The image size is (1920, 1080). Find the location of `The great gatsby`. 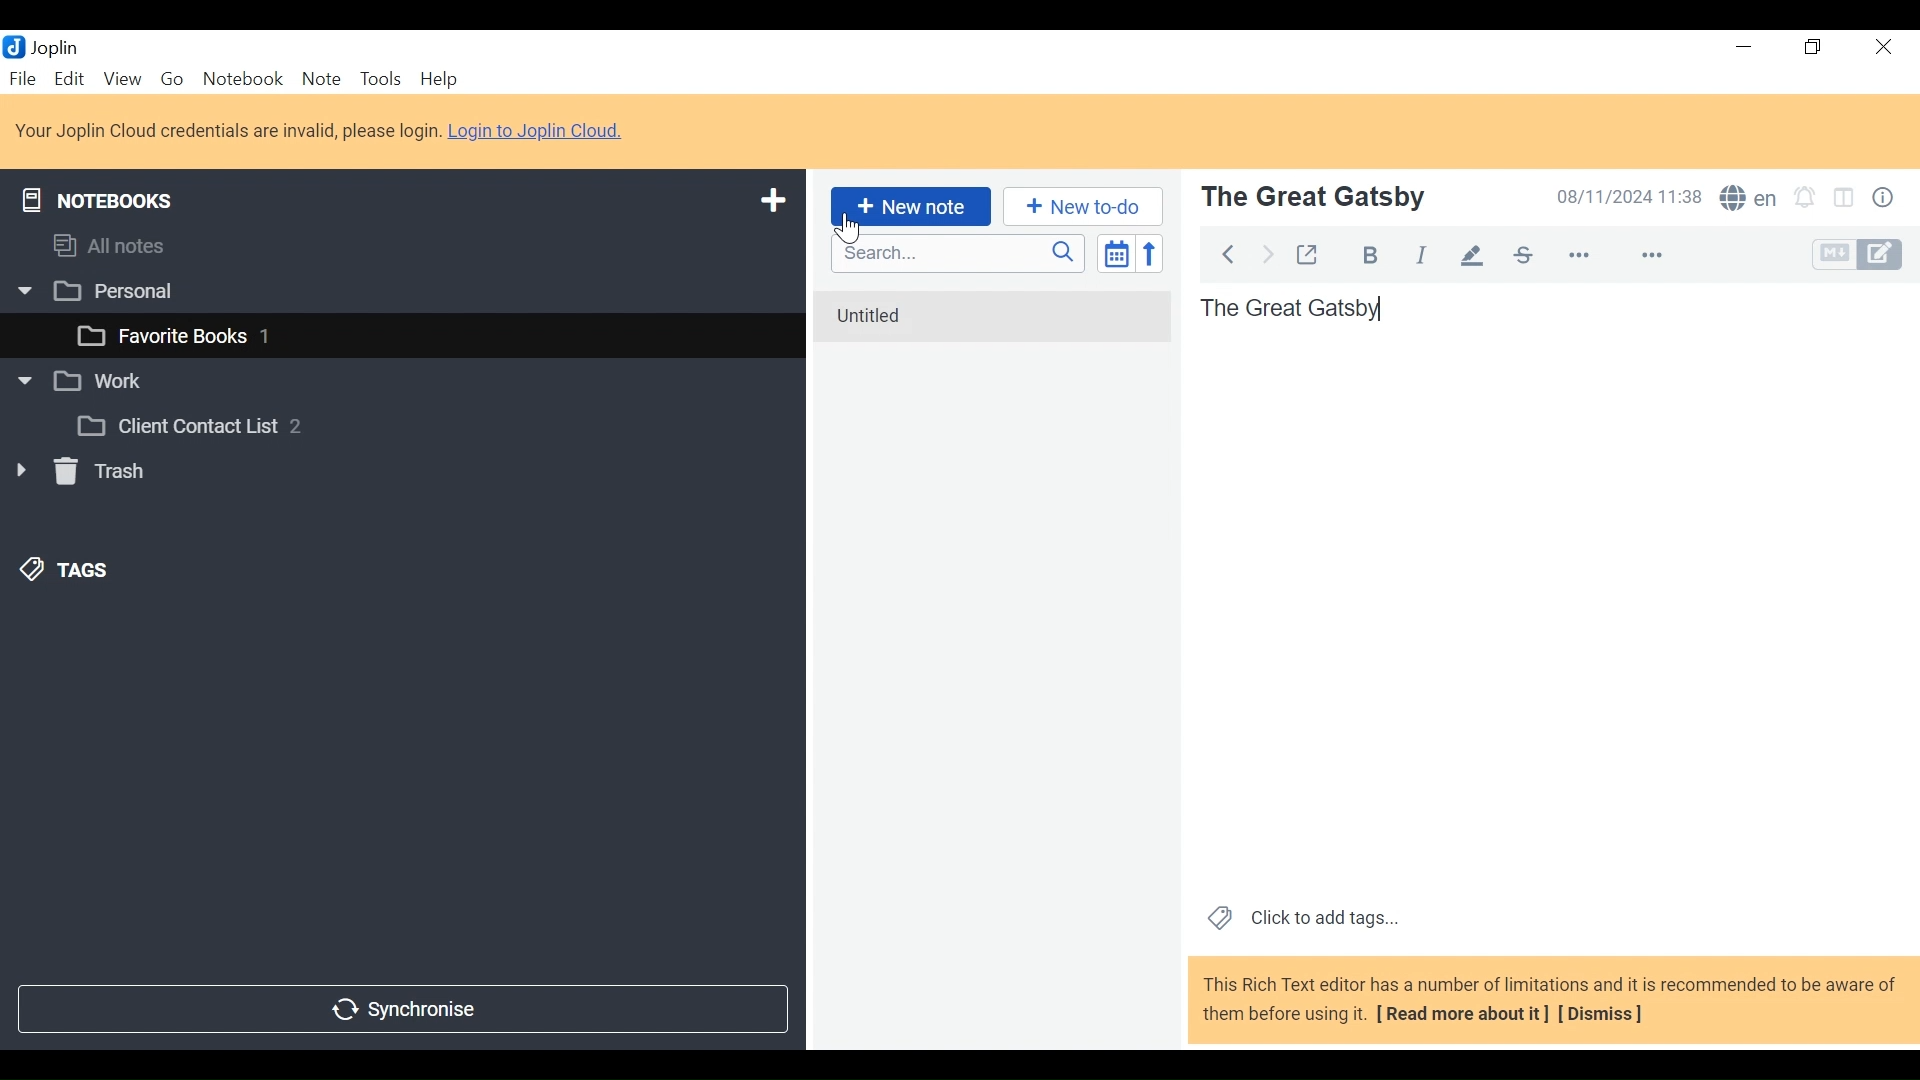

The great gatsby is located at coordinates (1359, 198).